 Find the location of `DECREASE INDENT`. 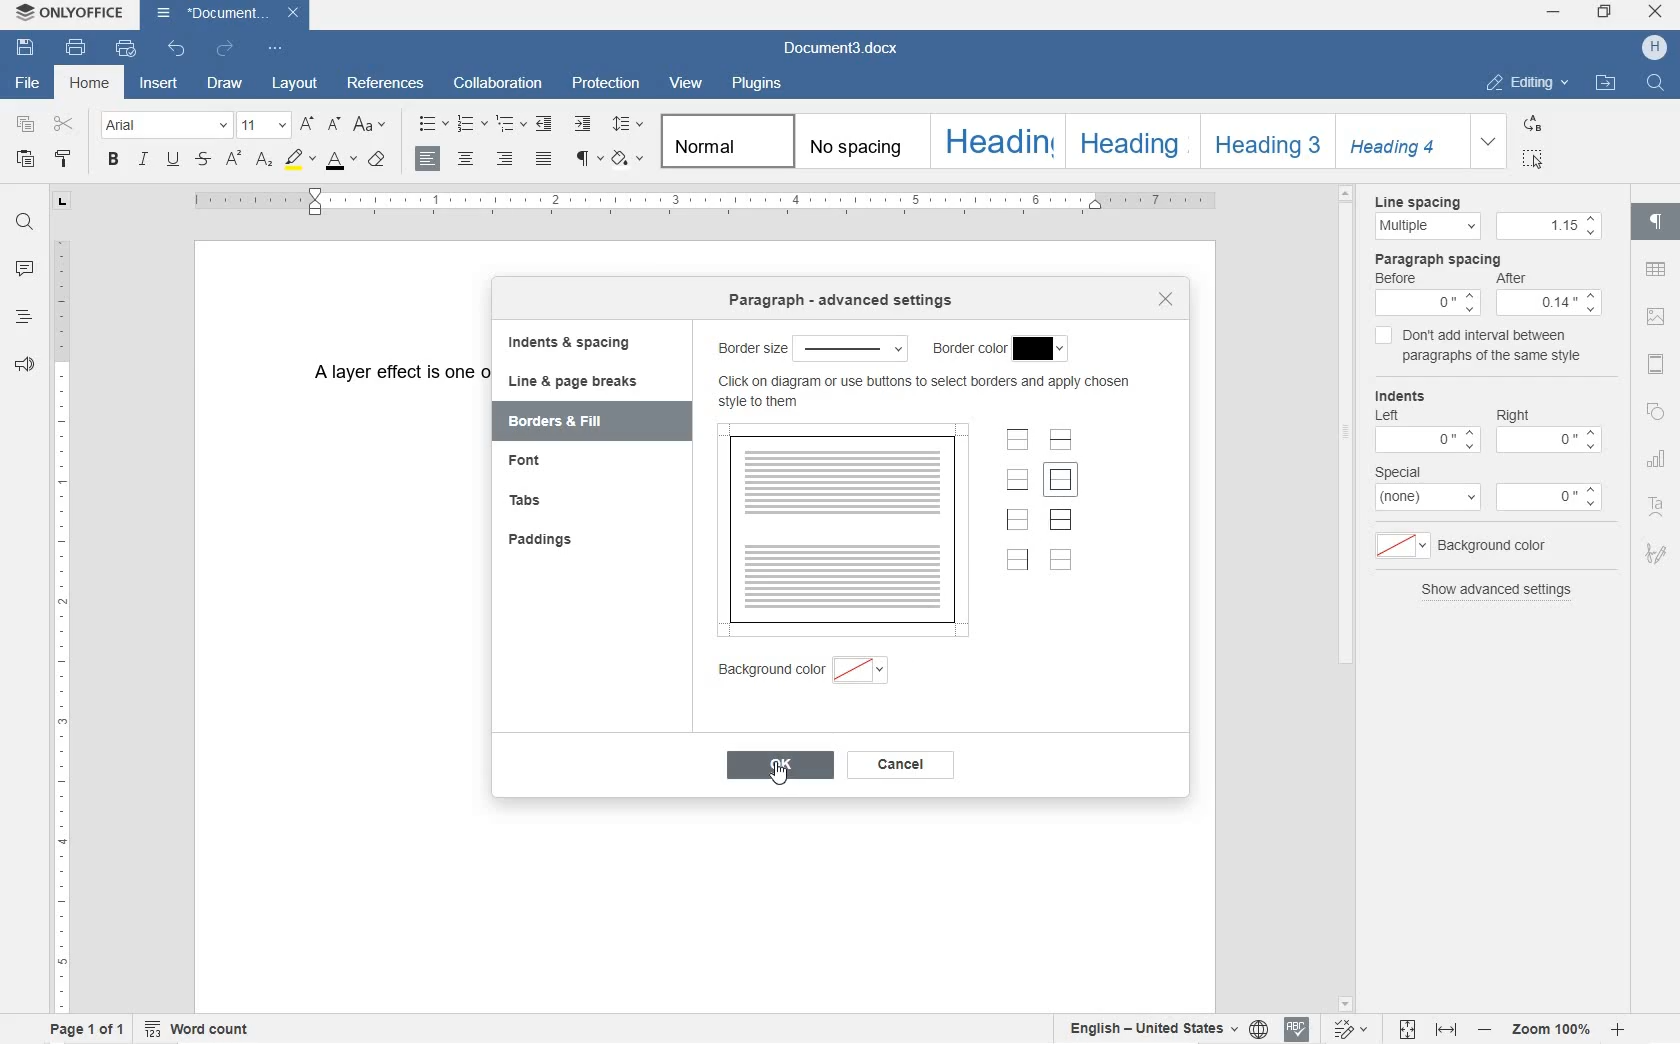

DECREASE INDENT is located at coordinates (546, 124).